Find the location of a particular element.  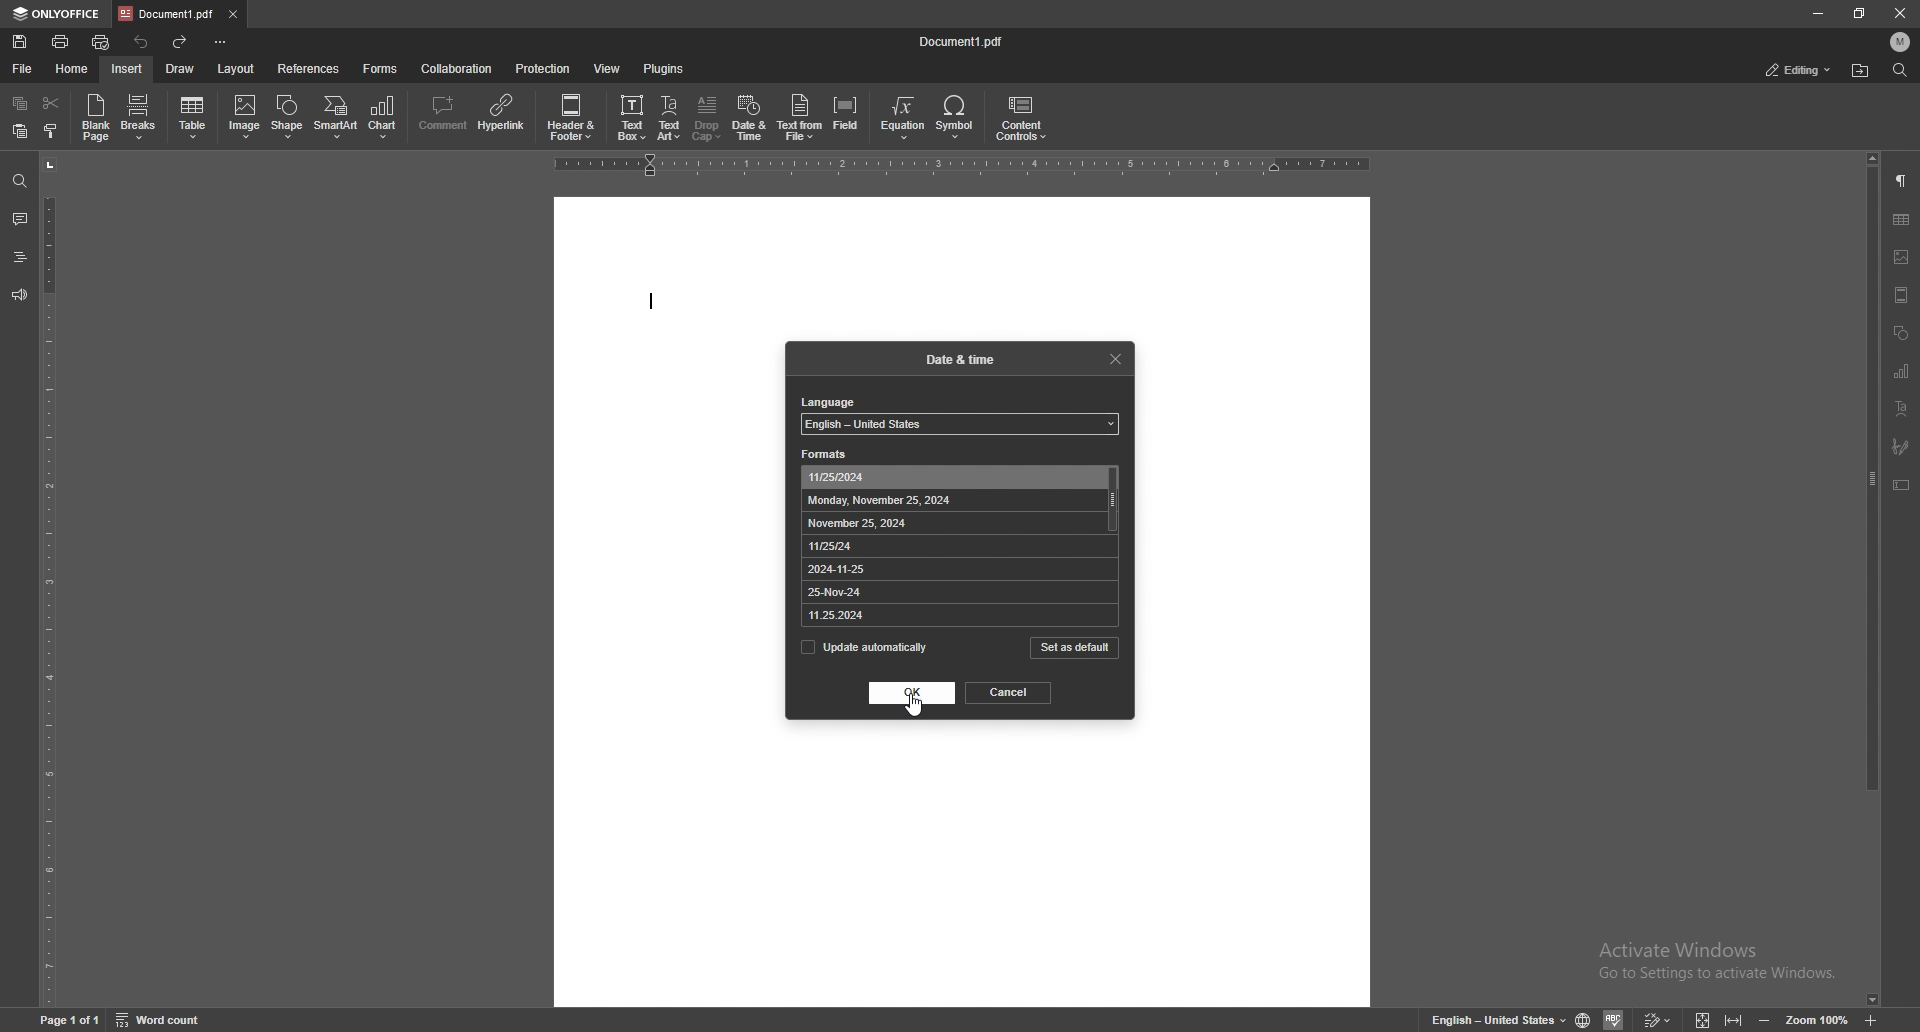

undo is located at coordinates (146, 42).